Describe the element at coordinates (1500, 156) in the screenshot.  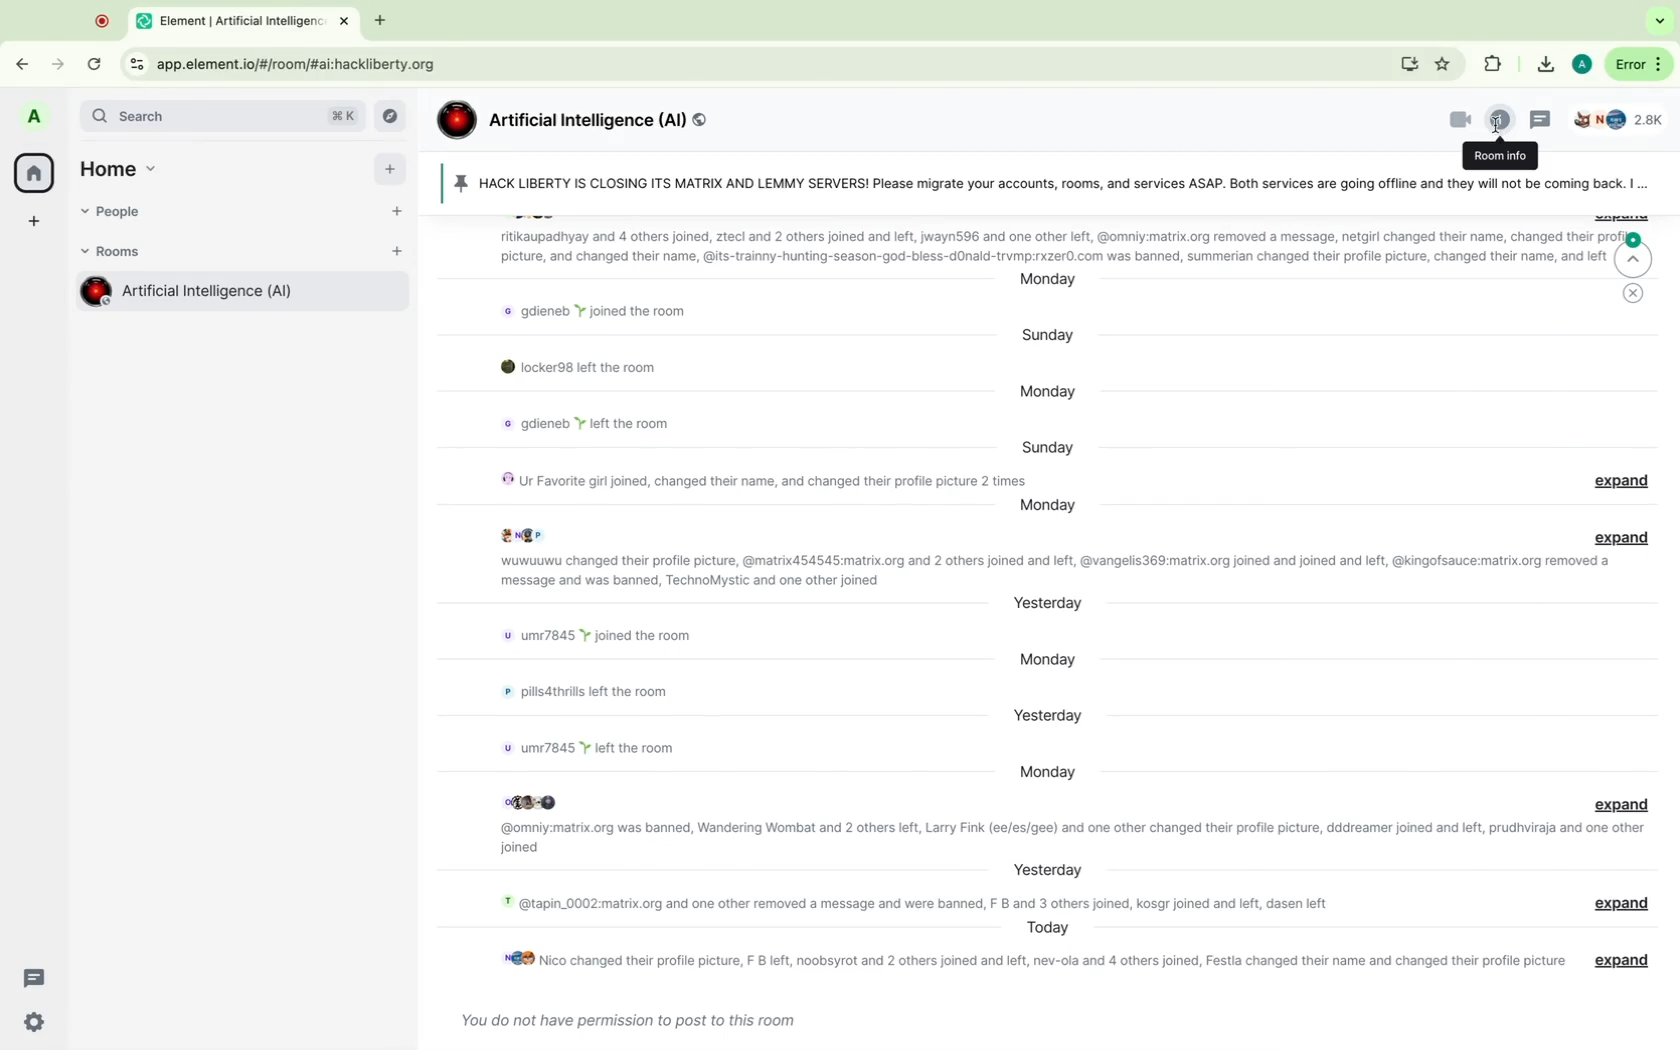
I see `room info` at that location.